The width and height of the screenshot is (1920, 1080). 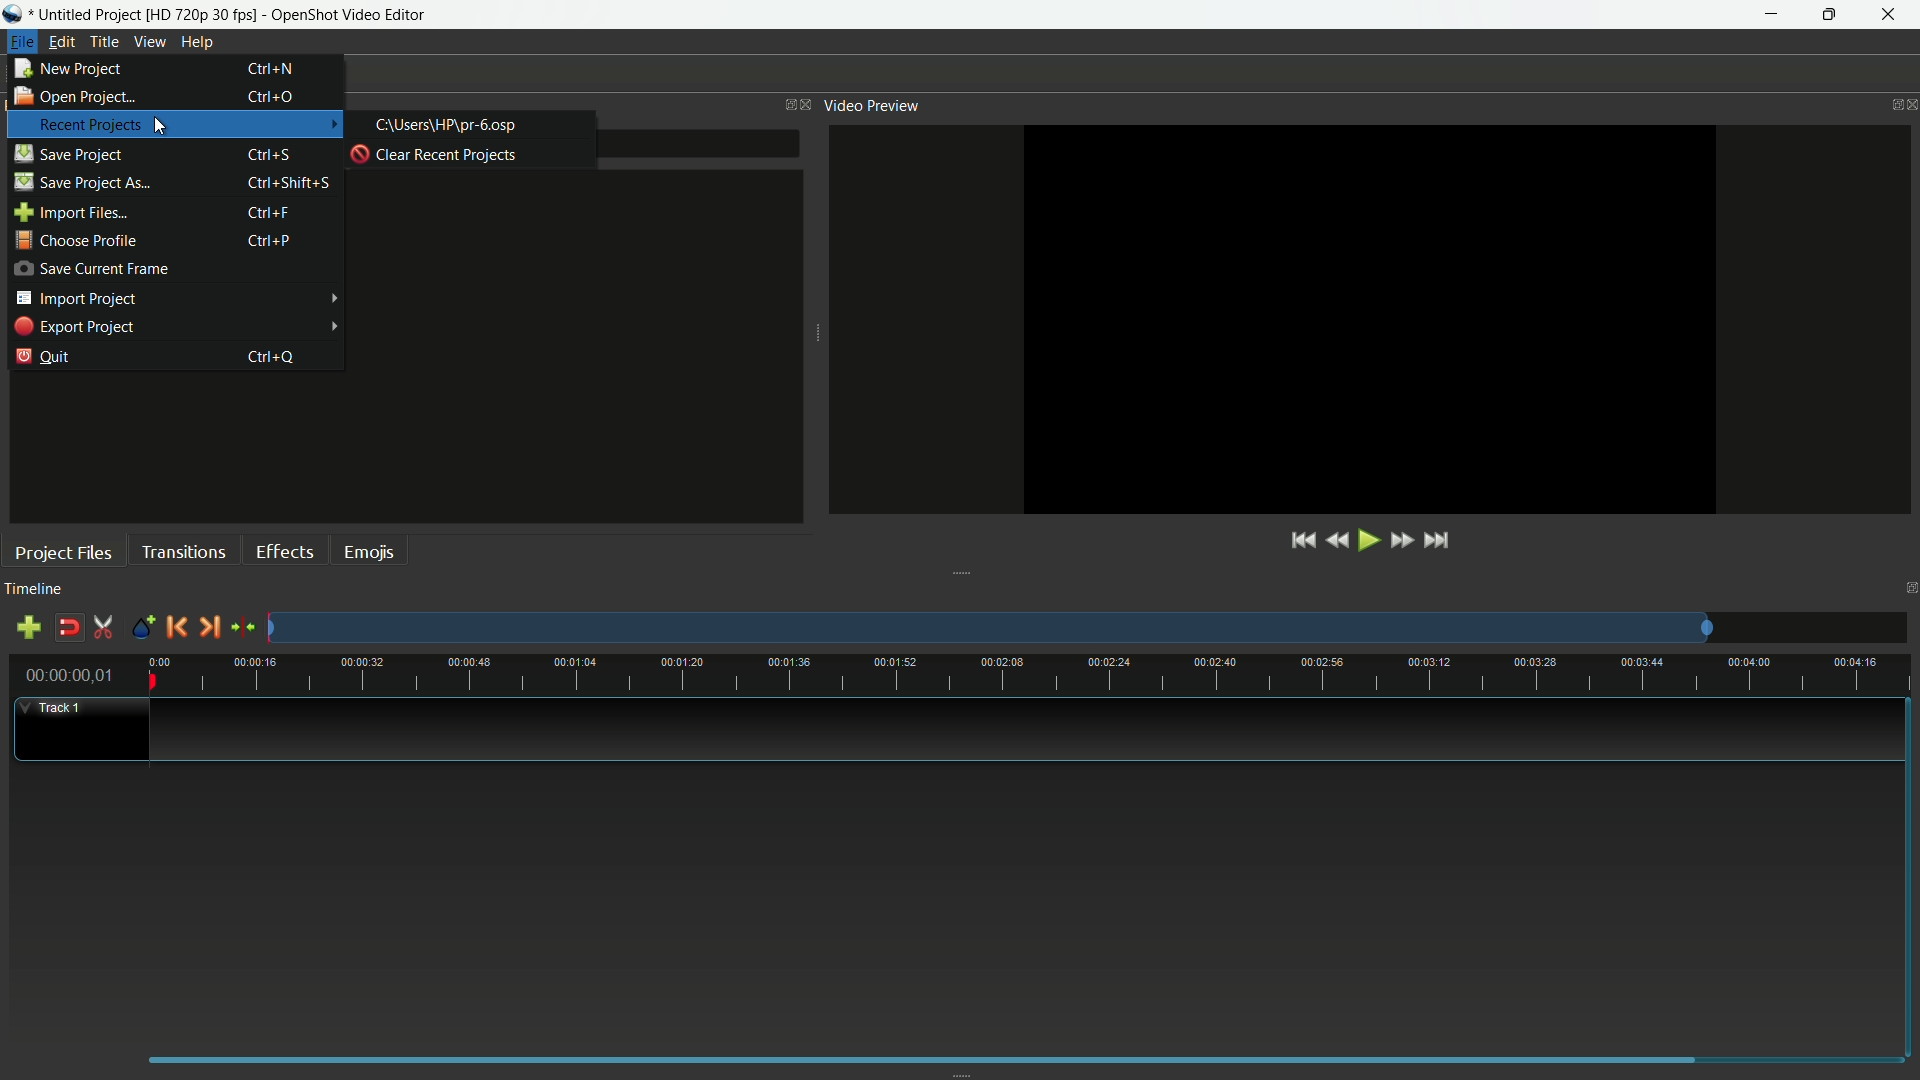 I want to click on app icon, so click(x=14, y=14).